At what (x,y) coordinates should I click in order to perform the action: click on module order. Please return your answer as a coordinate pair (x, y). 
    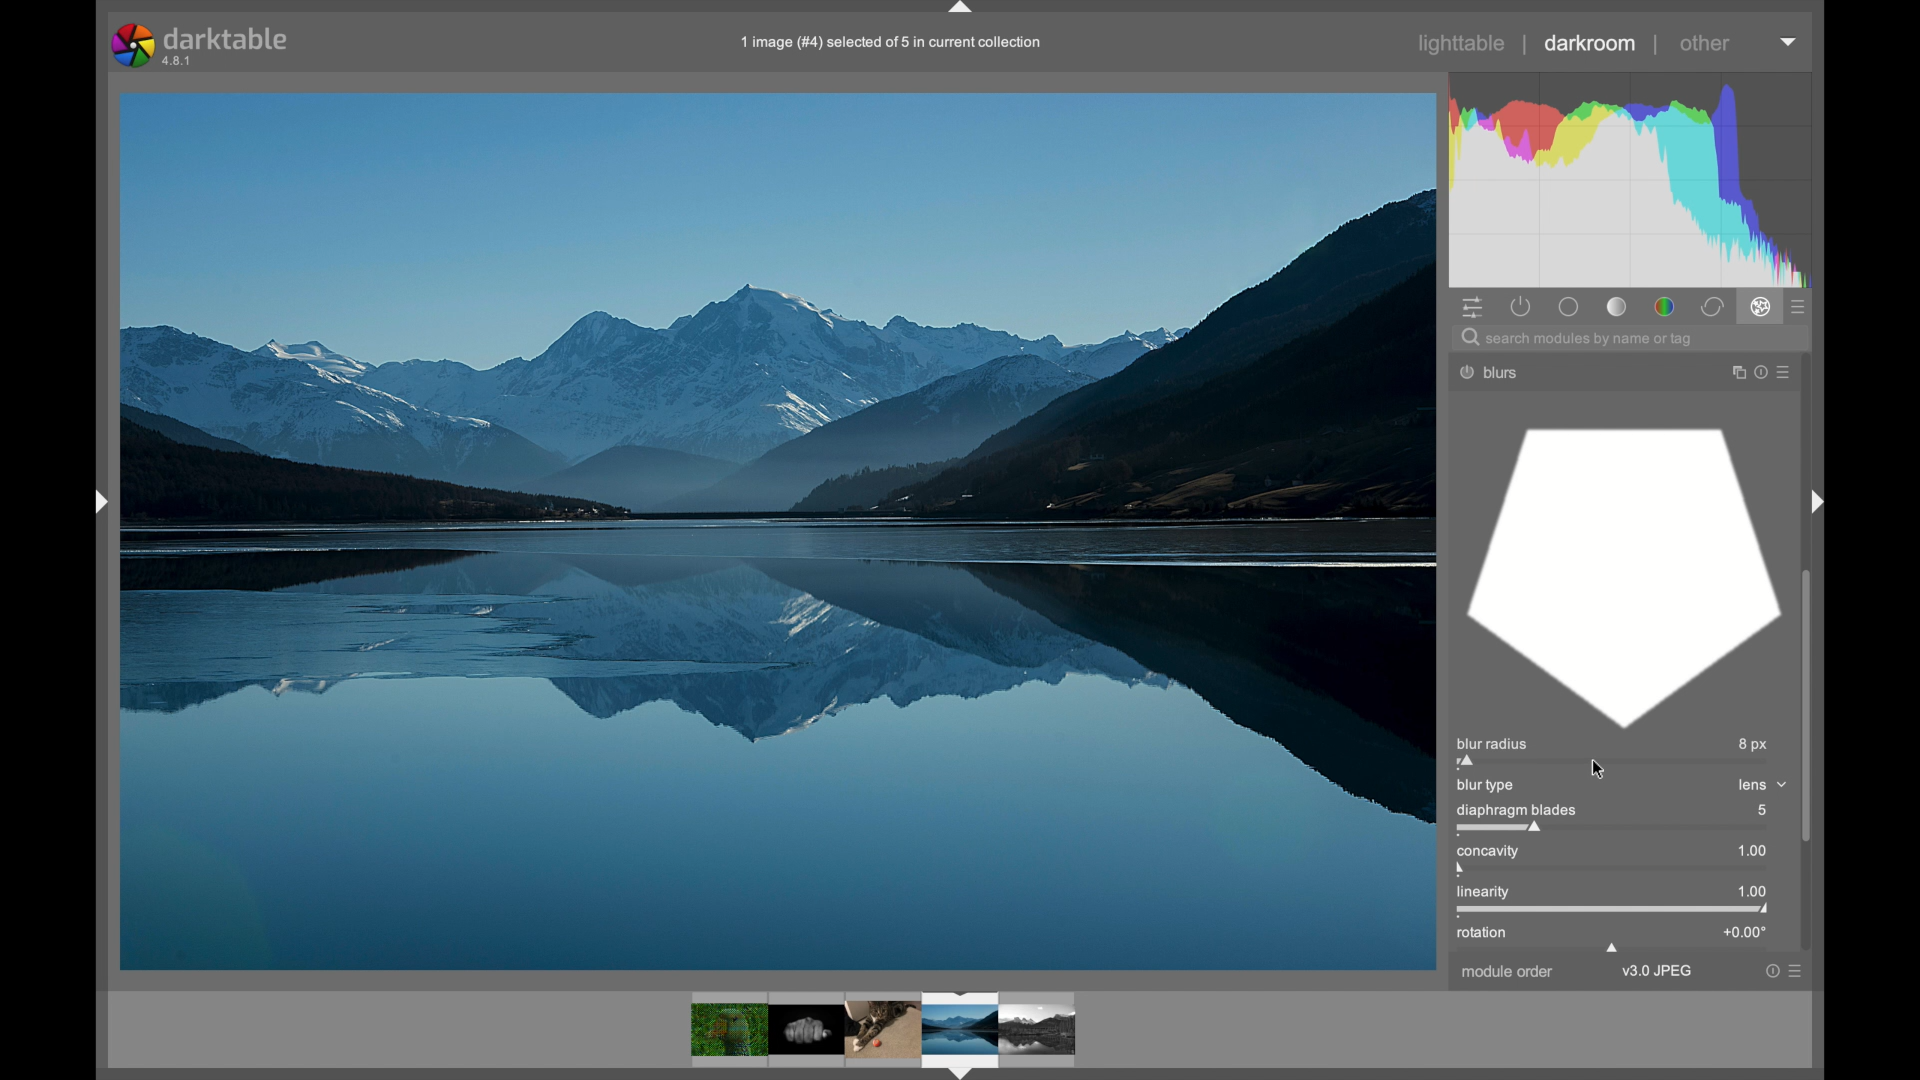
    Looking at the image, I should click on (1506, 972).